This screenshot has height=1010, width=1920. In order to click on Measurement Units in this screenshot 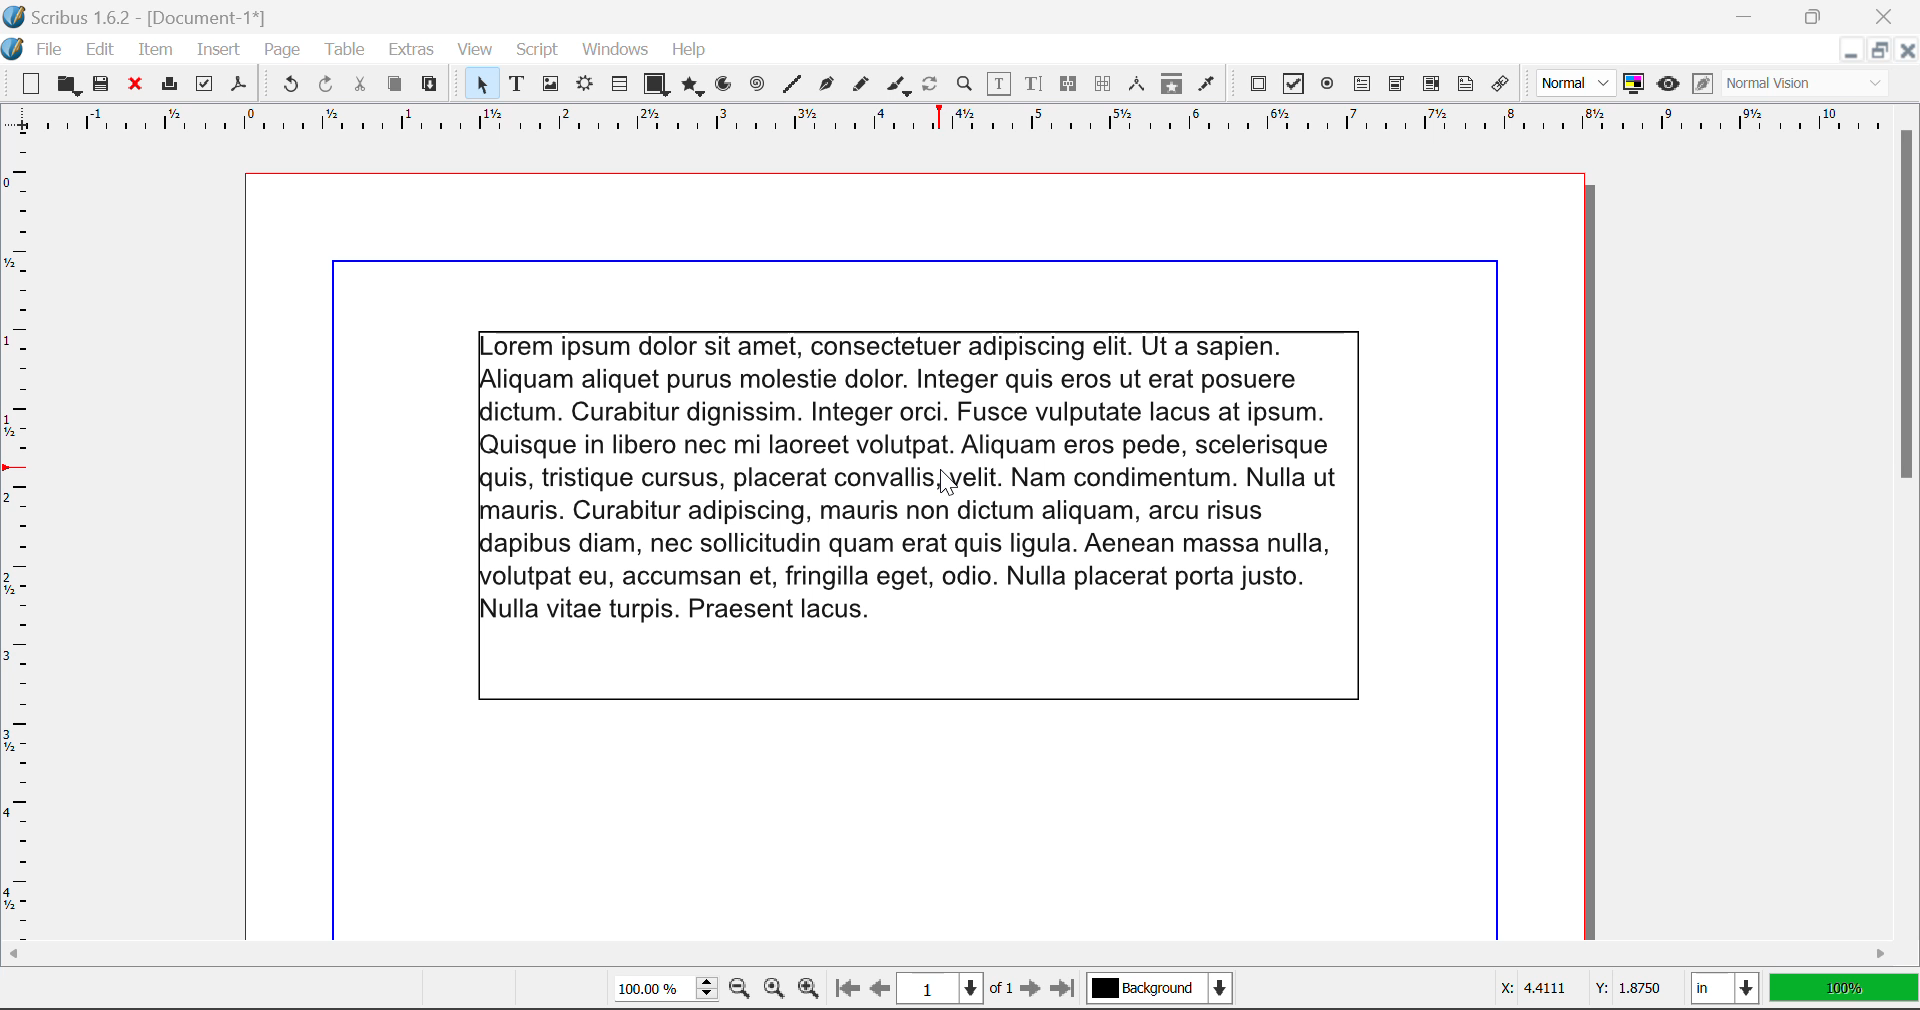, I will do `click(1727, 991)`.